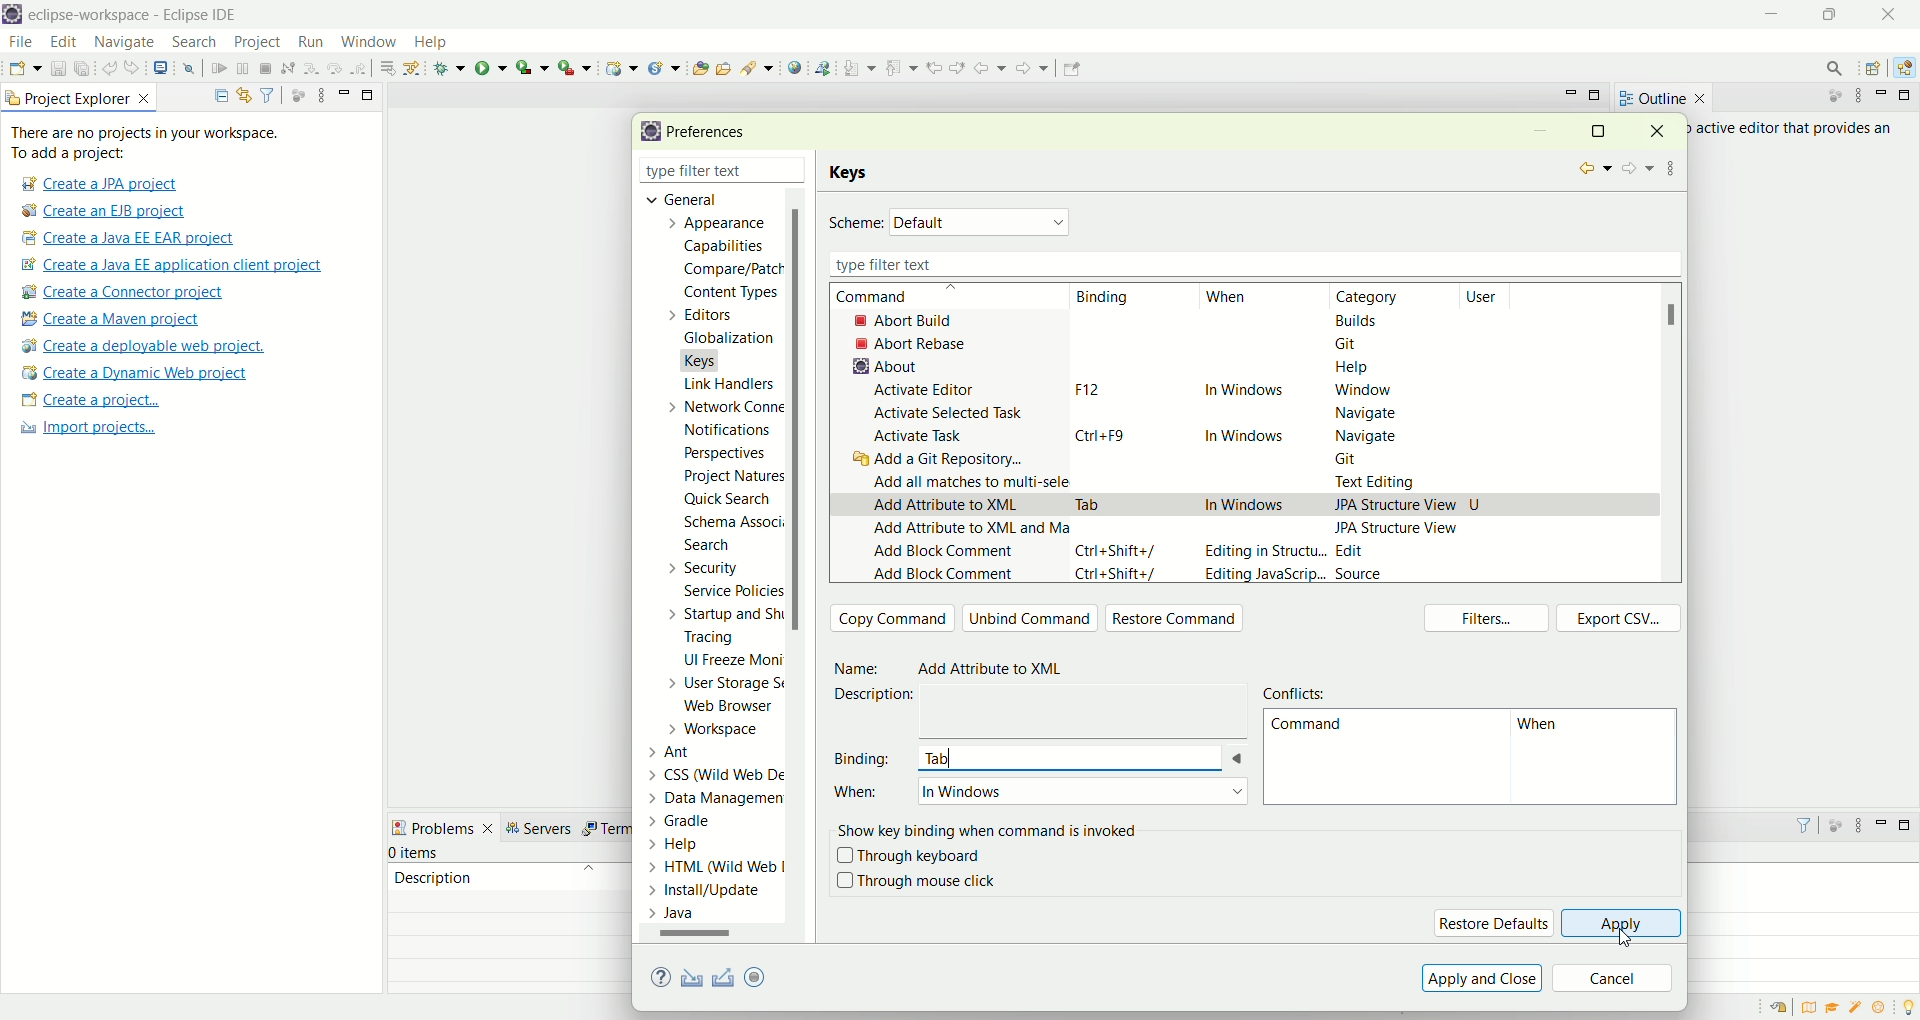 This screenshot has width=1920, height=1020. What do you see at coordinates (117, 320) in the screenshot?
I see `create a maven project` at bounding box center [117, 320].